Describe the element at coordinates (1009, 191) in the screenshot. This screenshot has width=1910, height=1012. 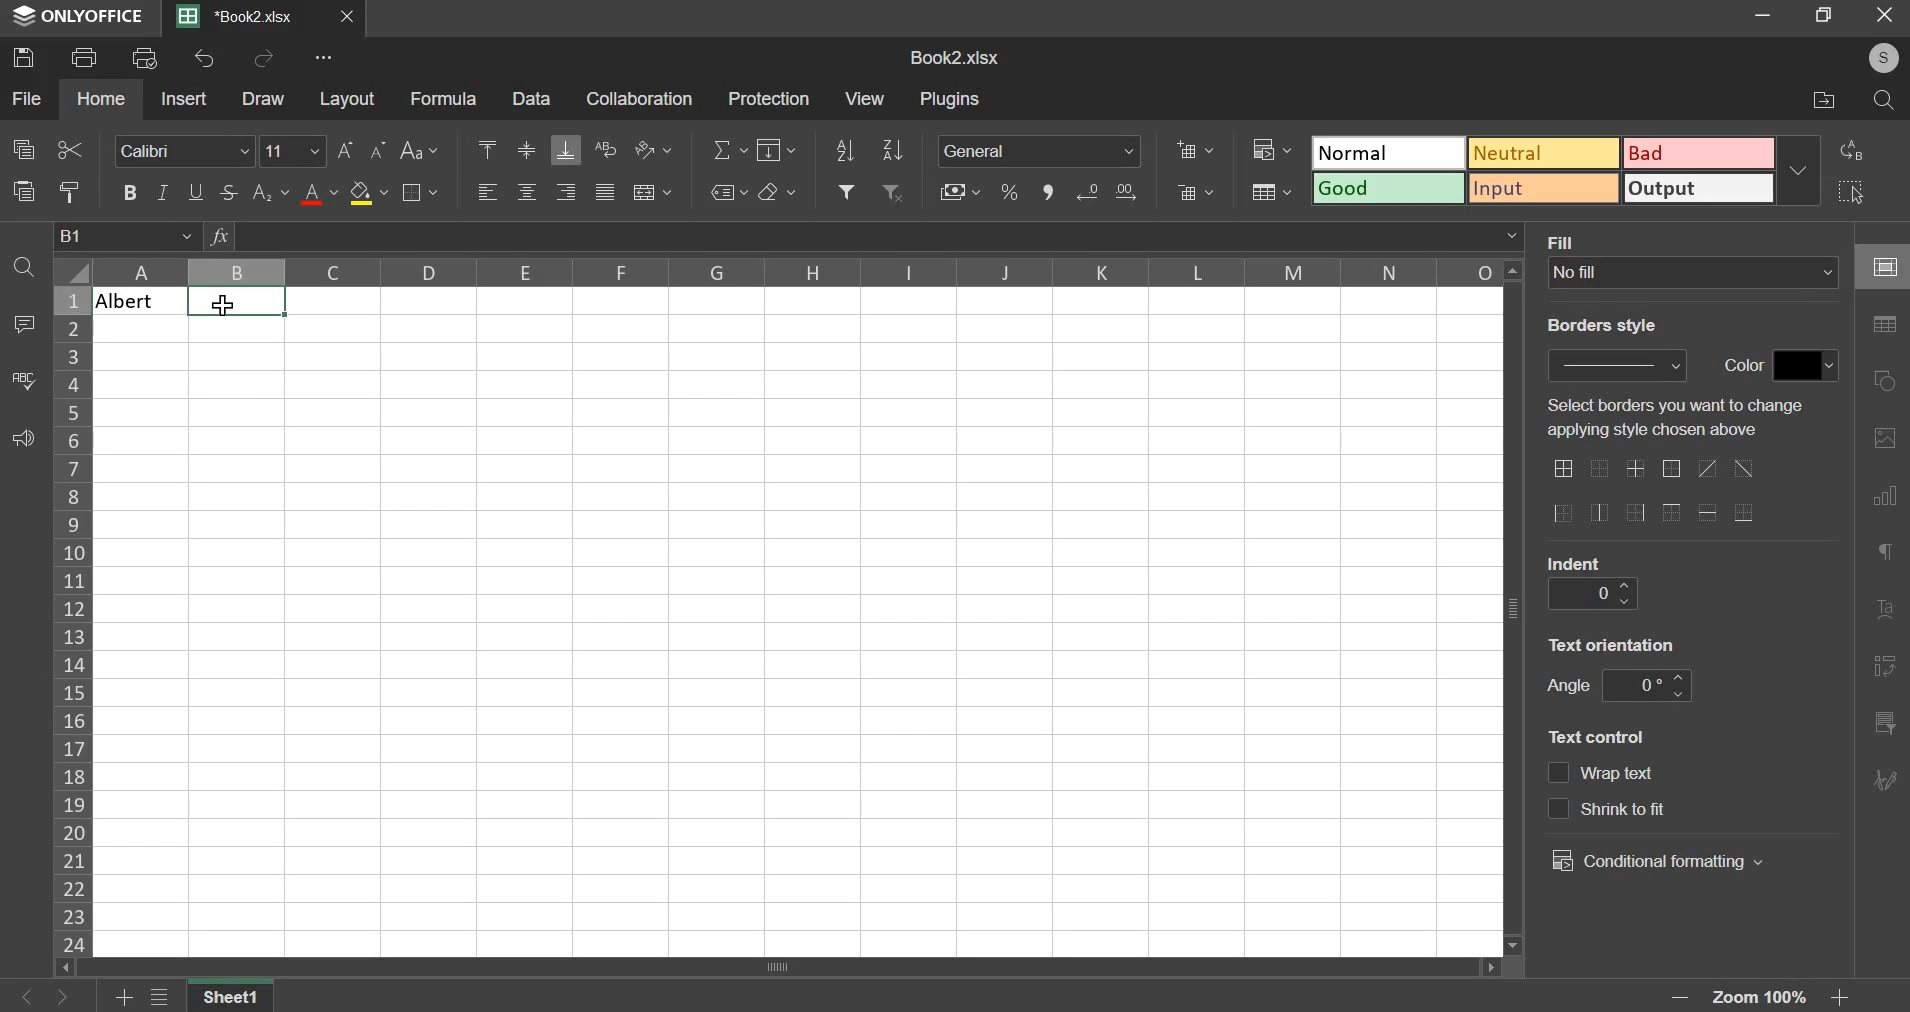
I see `percentage` at that location.